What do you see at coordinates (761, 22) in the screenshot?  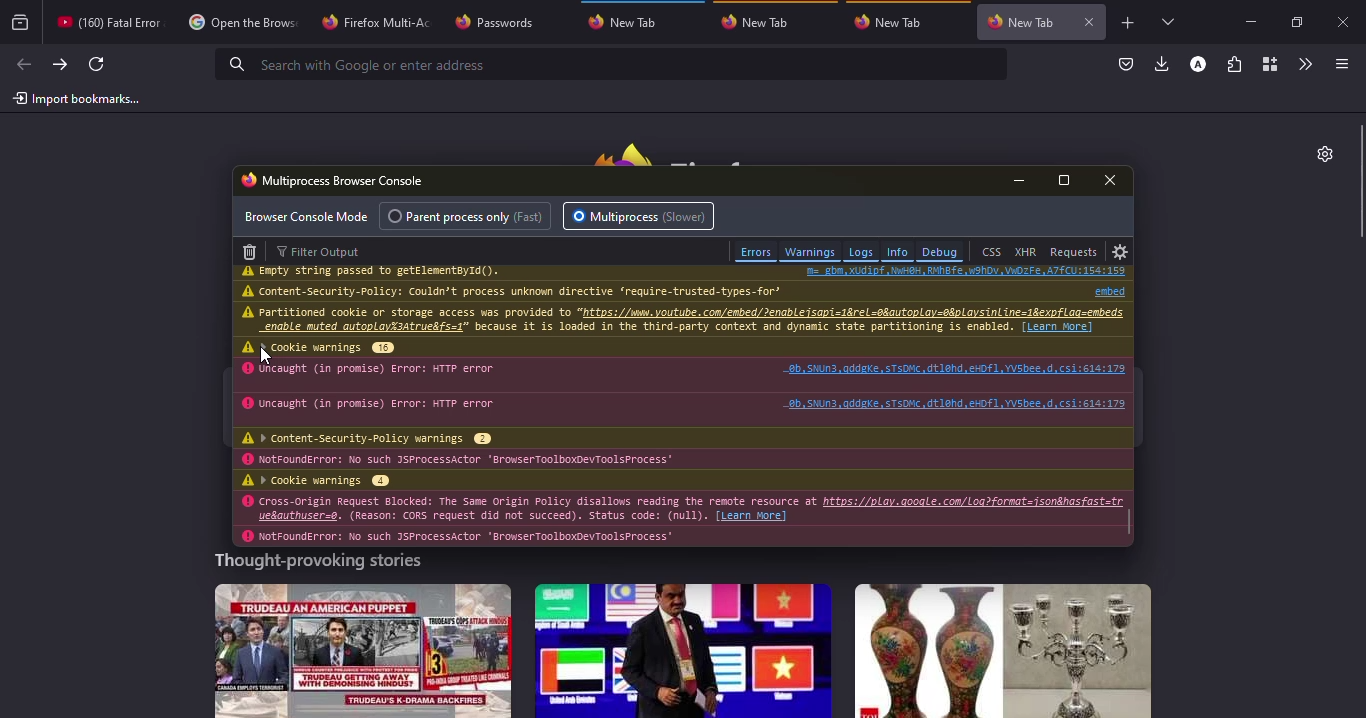 I see `tab` at bounding box center [761, 22].